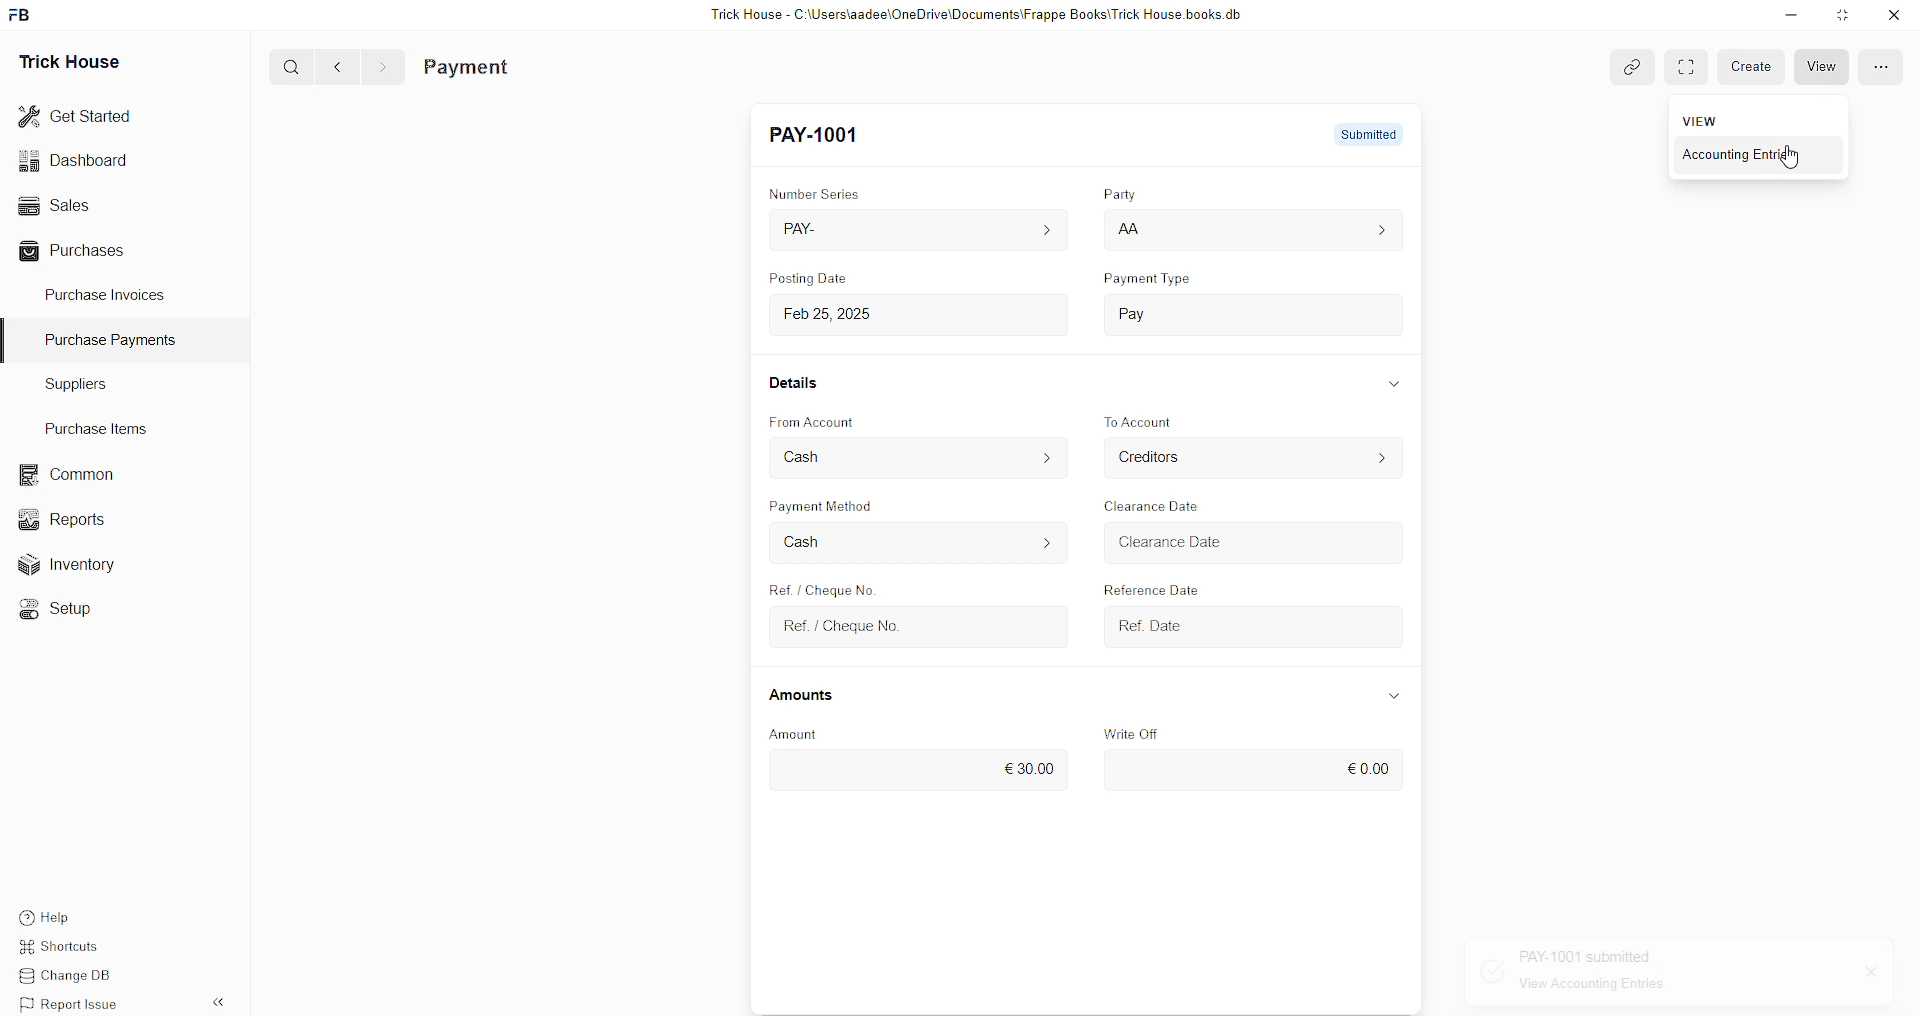  Describe the element at coordinates (1841, 17) in the screenshot. I see `minimise window` at that location.